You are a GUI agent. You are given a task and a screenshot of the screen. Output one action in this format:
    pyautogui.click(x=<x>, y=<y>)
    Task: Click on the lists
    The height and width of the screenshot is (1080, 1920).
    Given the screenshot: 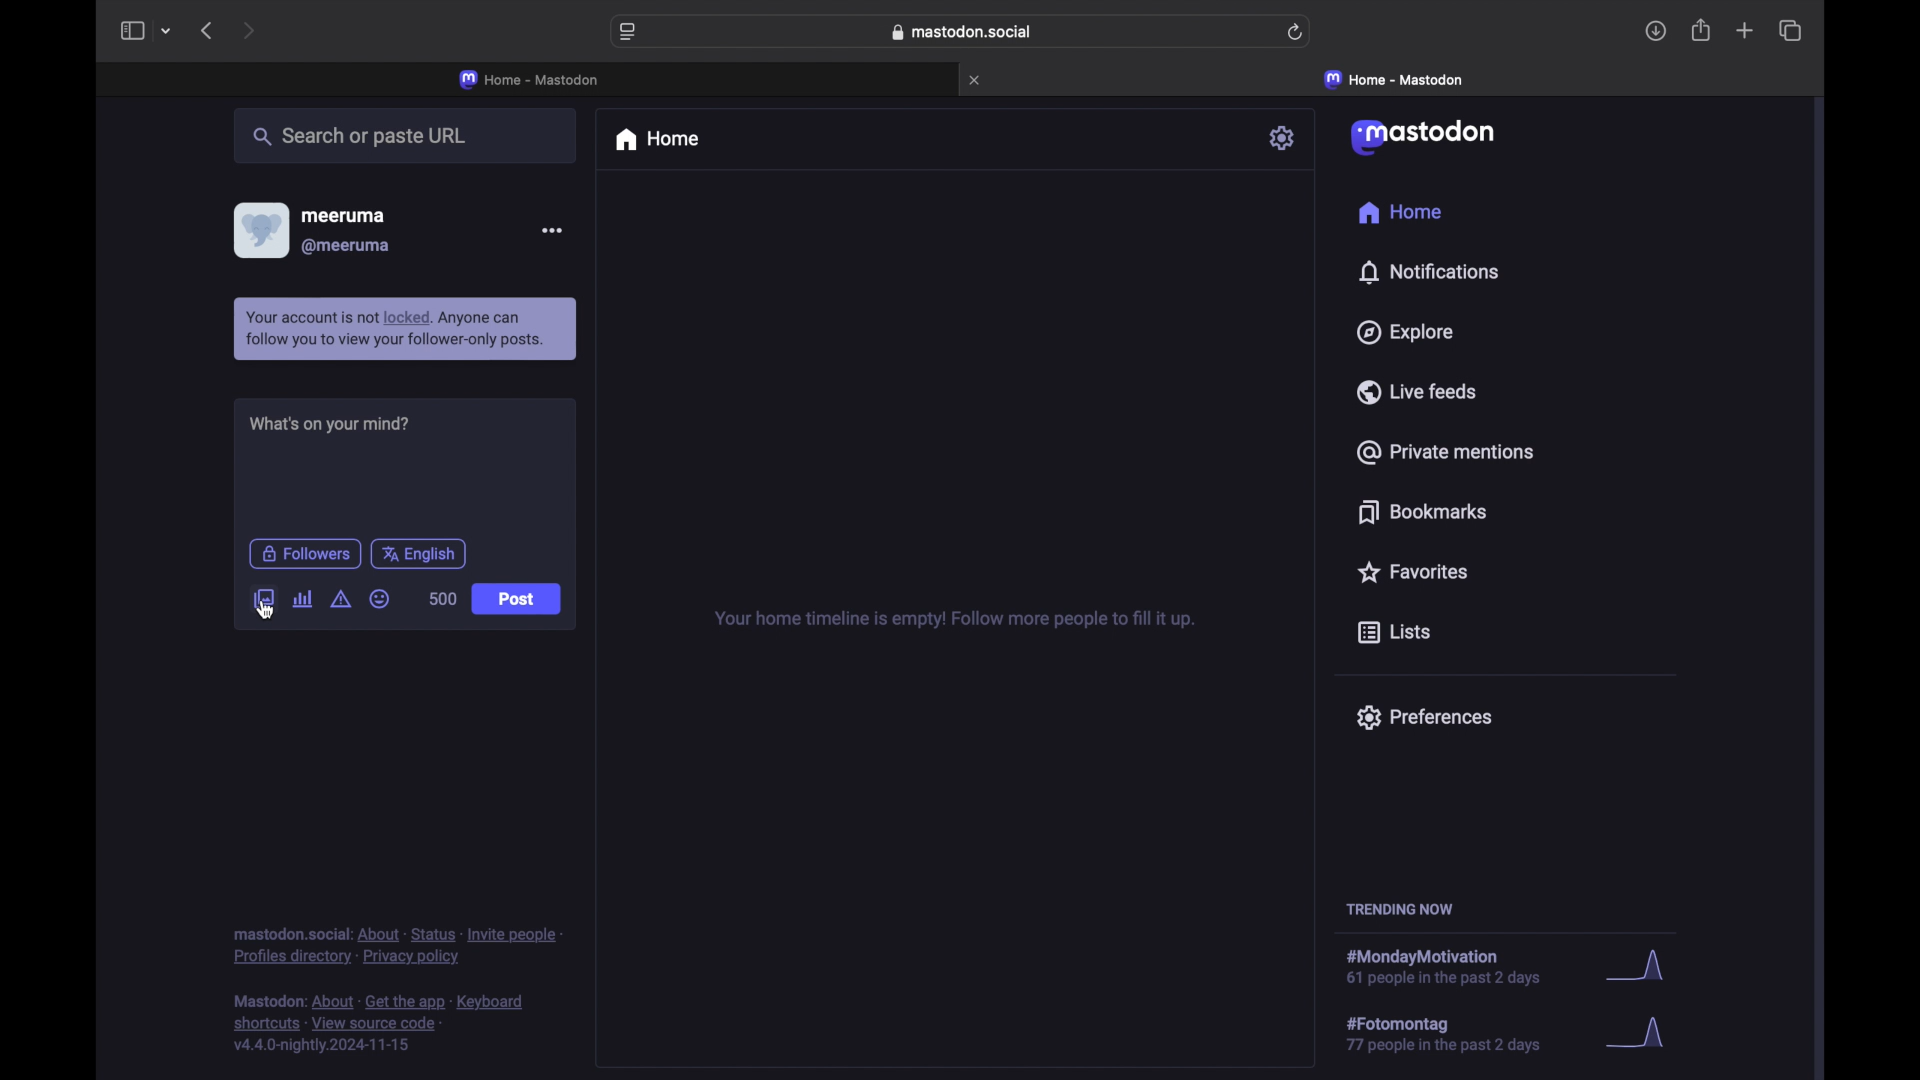 What is the action you would take?
    pyautogui.click(x=1393, y=631)
    